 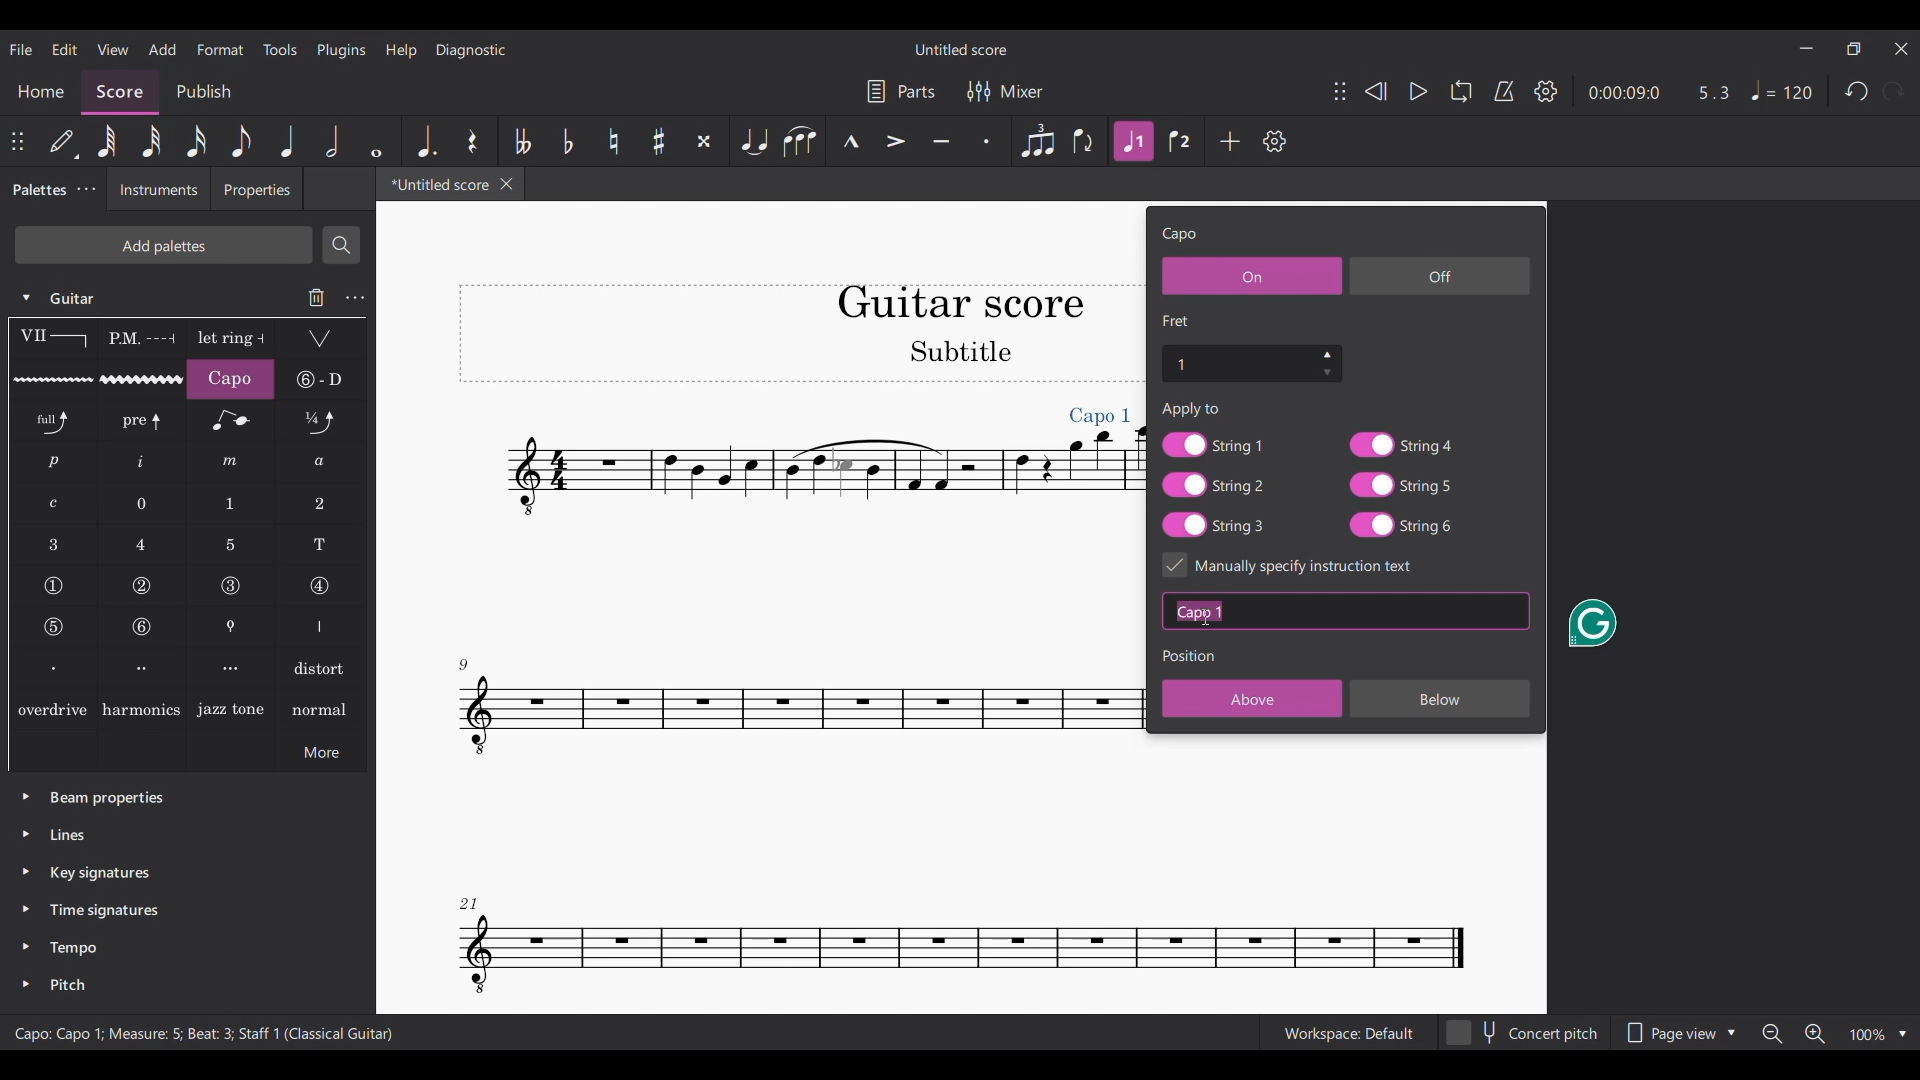 What do you see at coordinates (435, 184) in the screenshot?
I see `Current tab` at bounding box center [435, 184].